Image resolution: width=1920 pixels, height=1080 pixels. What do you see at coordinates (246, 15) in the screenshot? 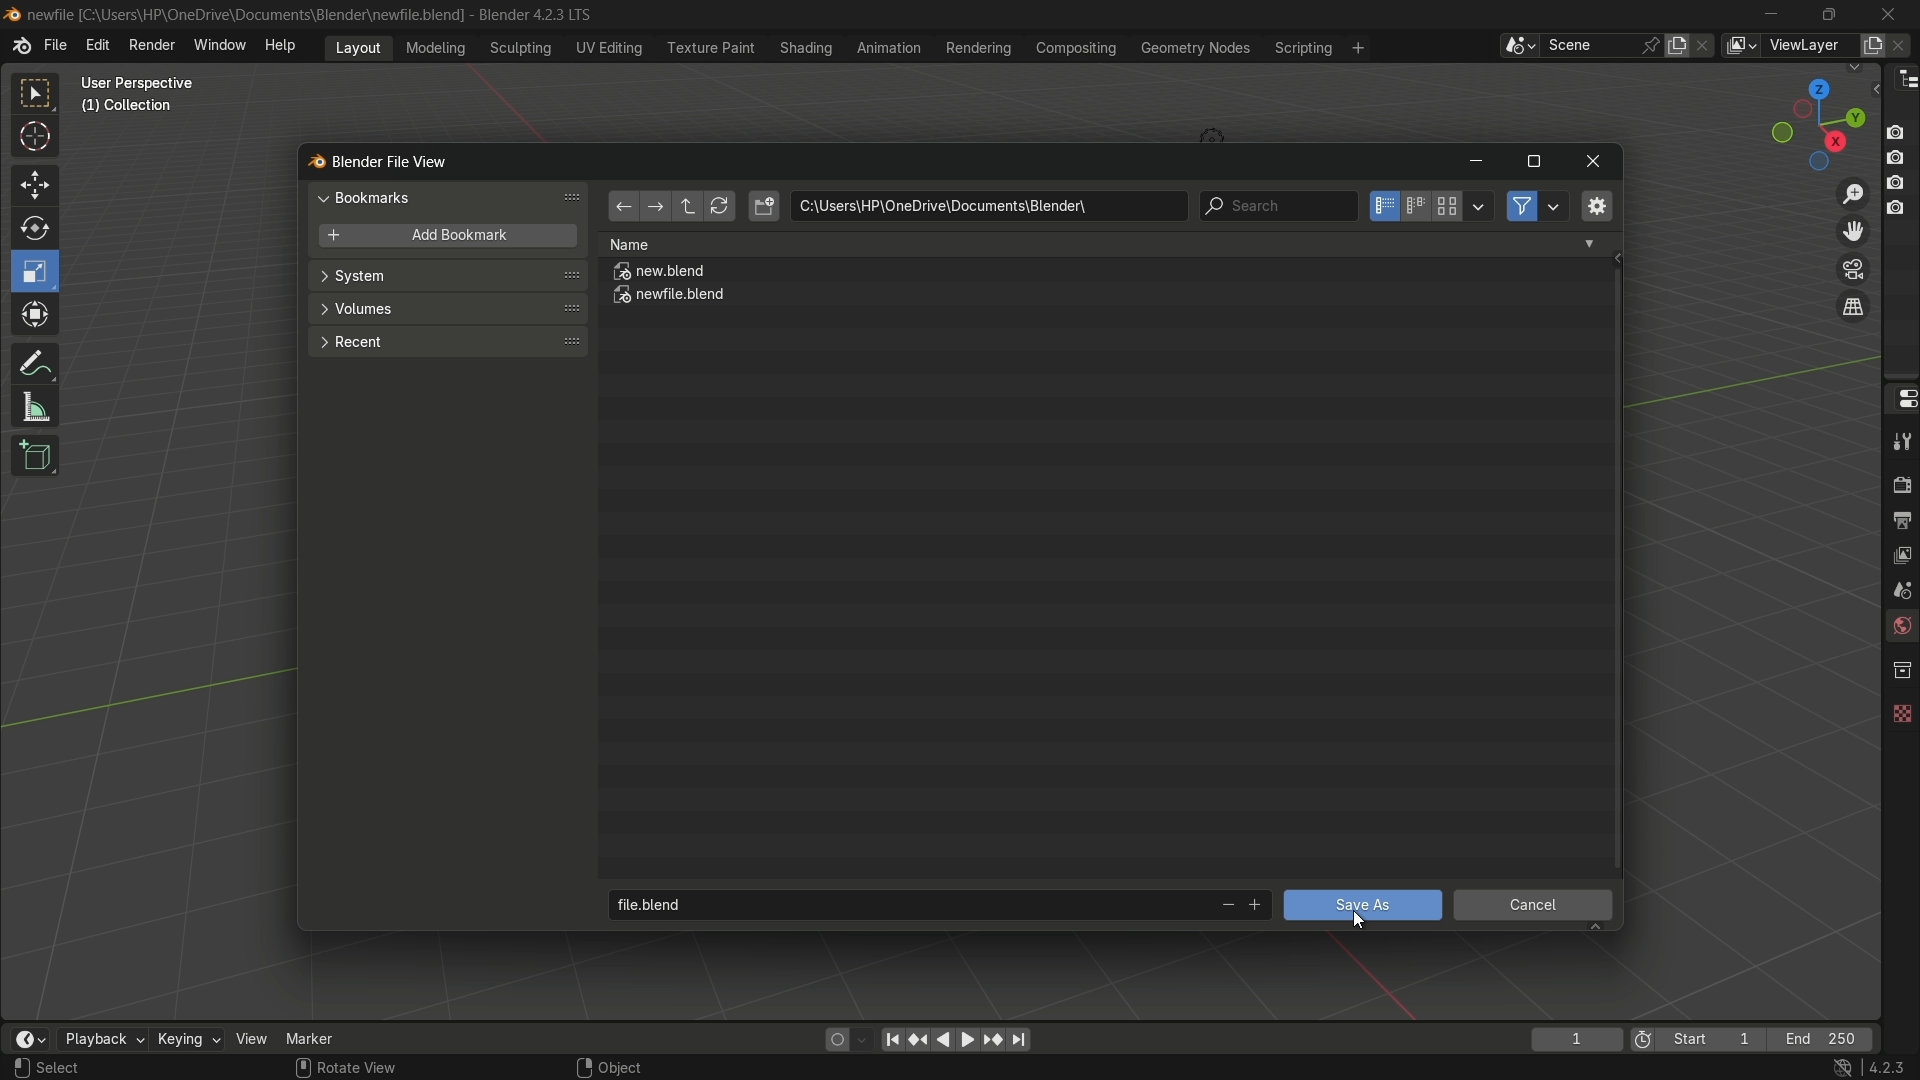
I see `C:\User:\\HP\Onedrive\Documents\Blender` at bounding box center [246, 15].